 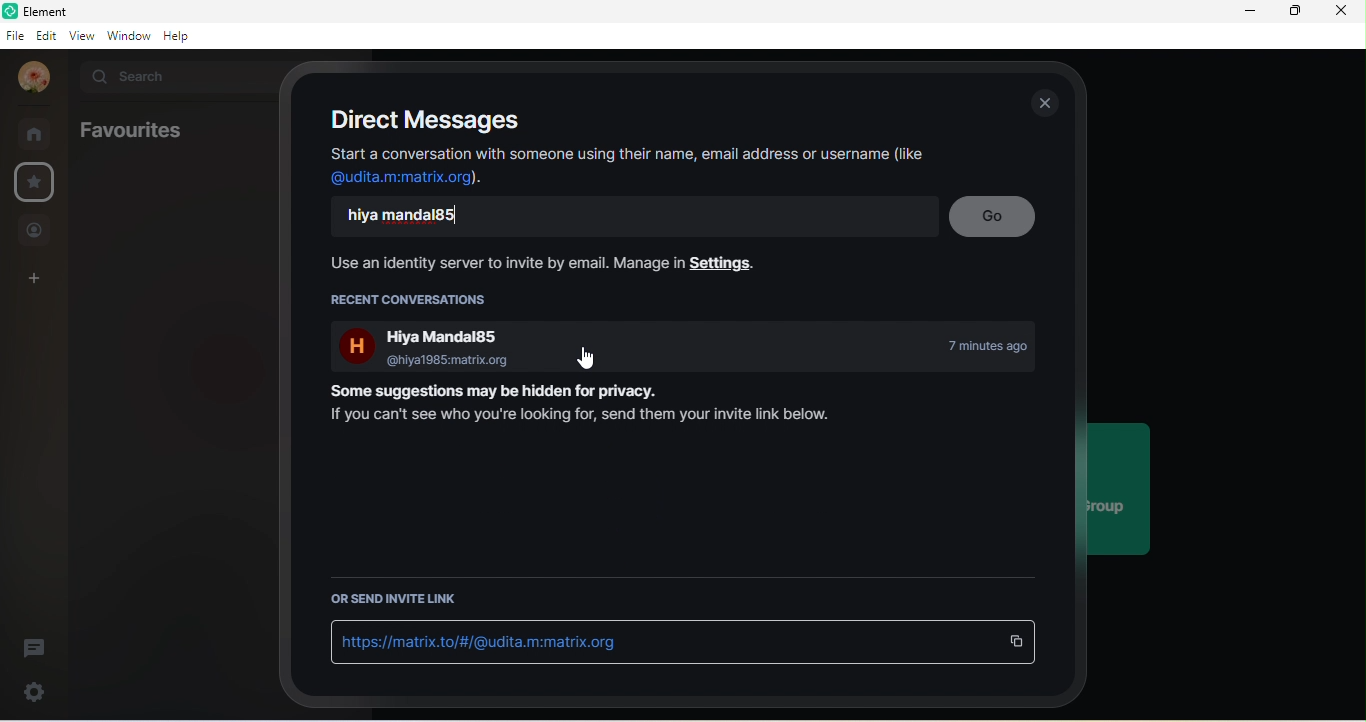 I want to click on Use an identity server to invite by email. Manage in settings., so click(x=536, y=263).